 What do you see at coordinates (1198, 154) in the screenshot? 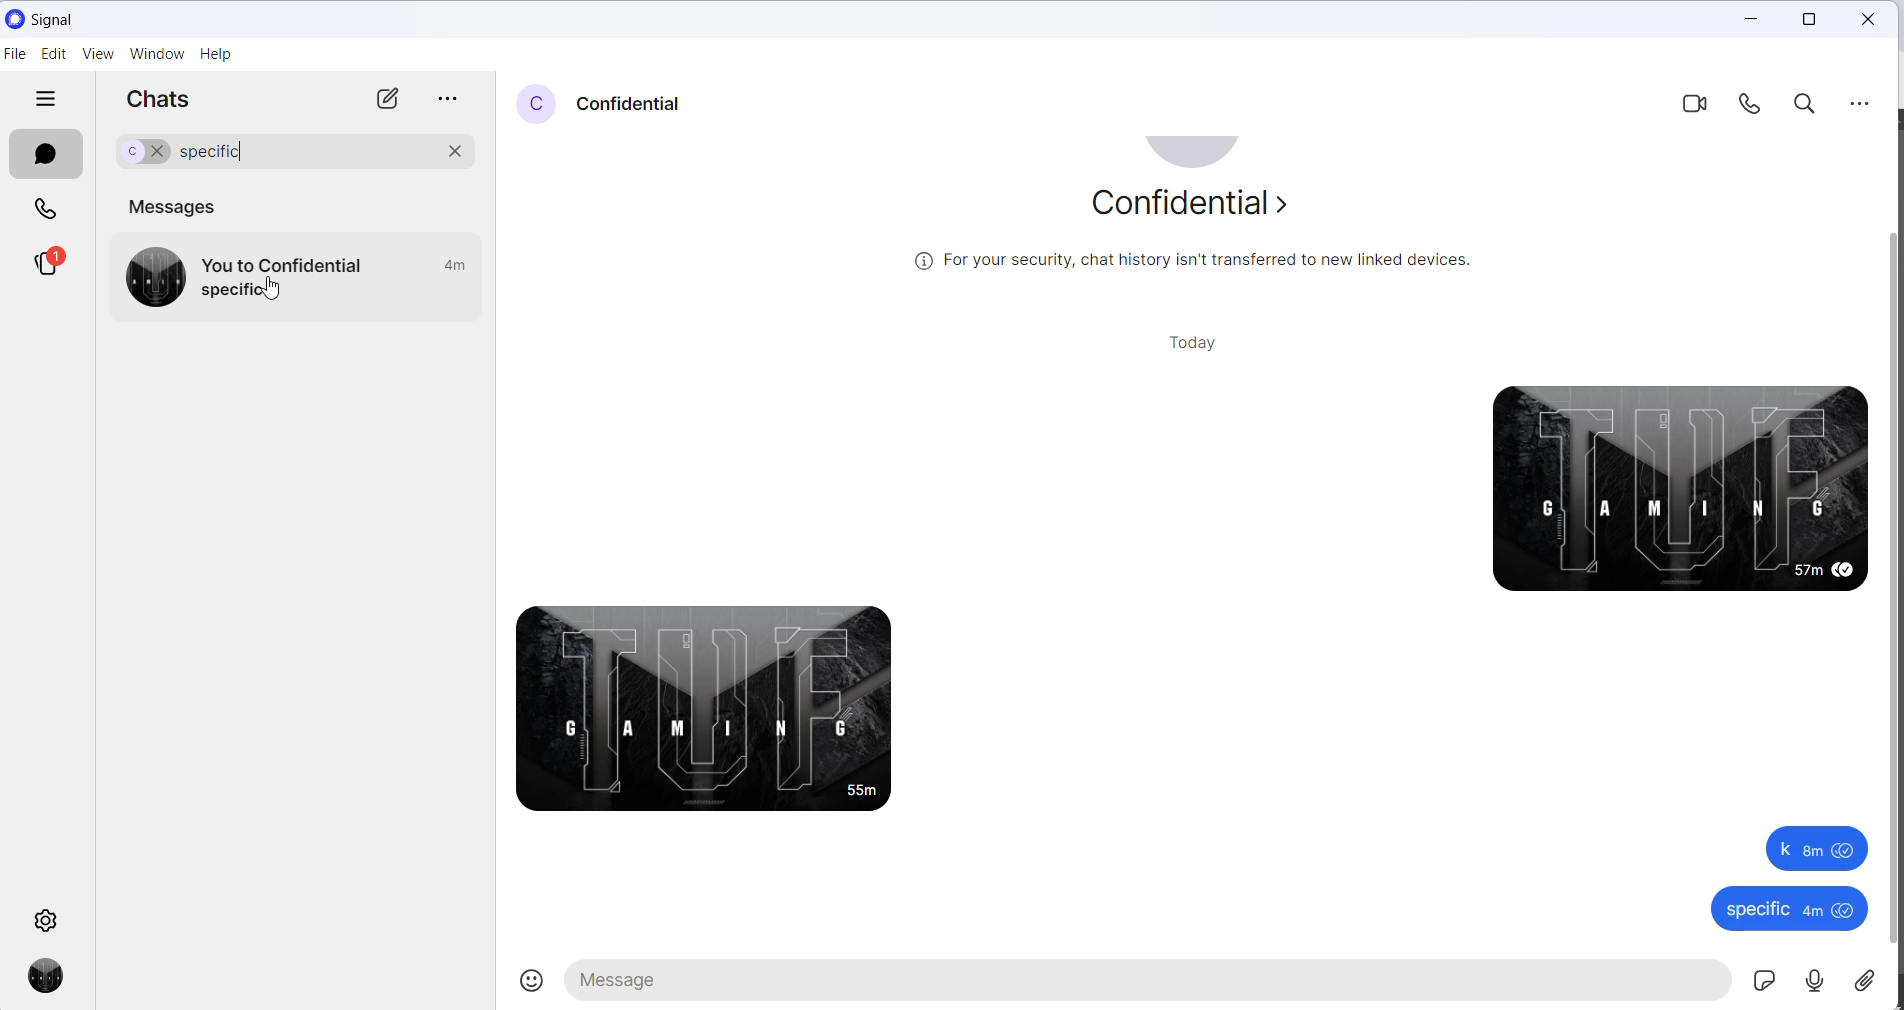
I see `profile picture` at bounding box center [1198, 154].